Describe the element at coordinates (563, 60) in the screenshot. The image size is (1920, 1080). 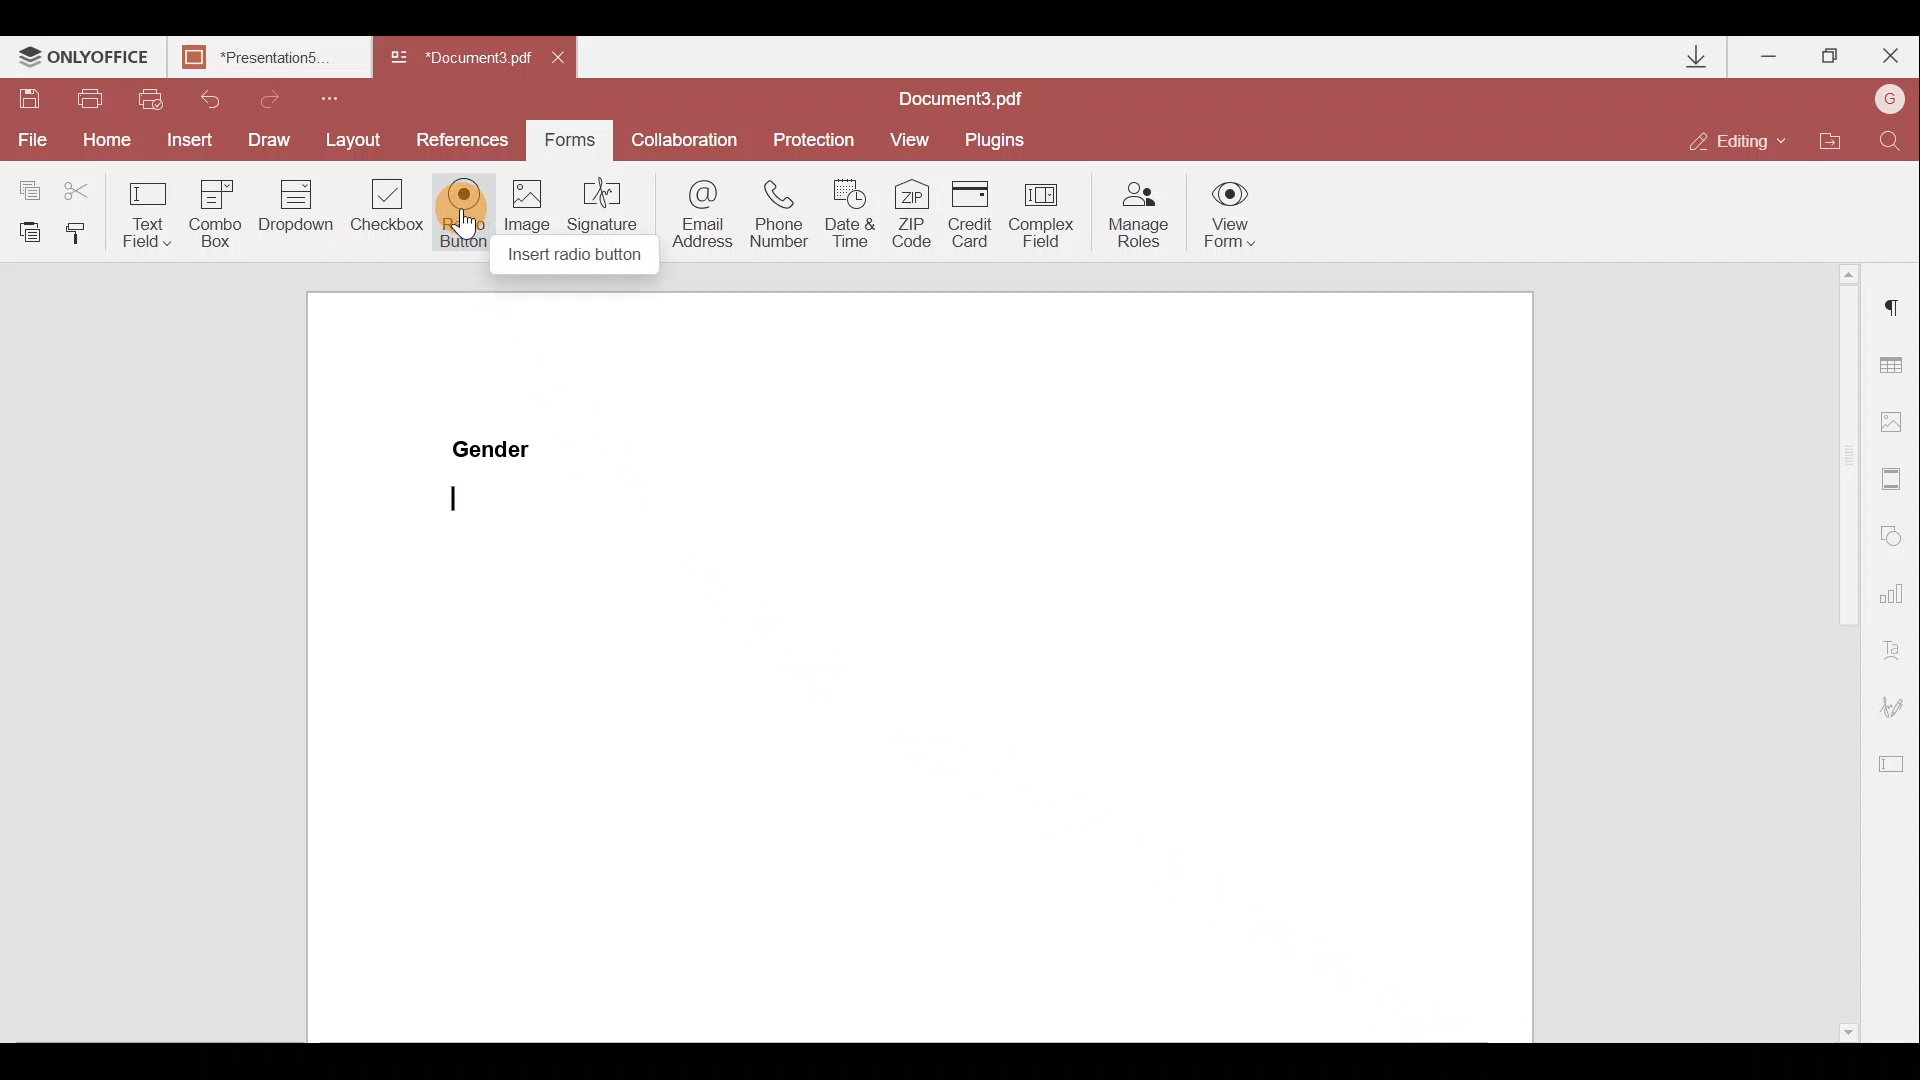
I see `Close document` at that location.